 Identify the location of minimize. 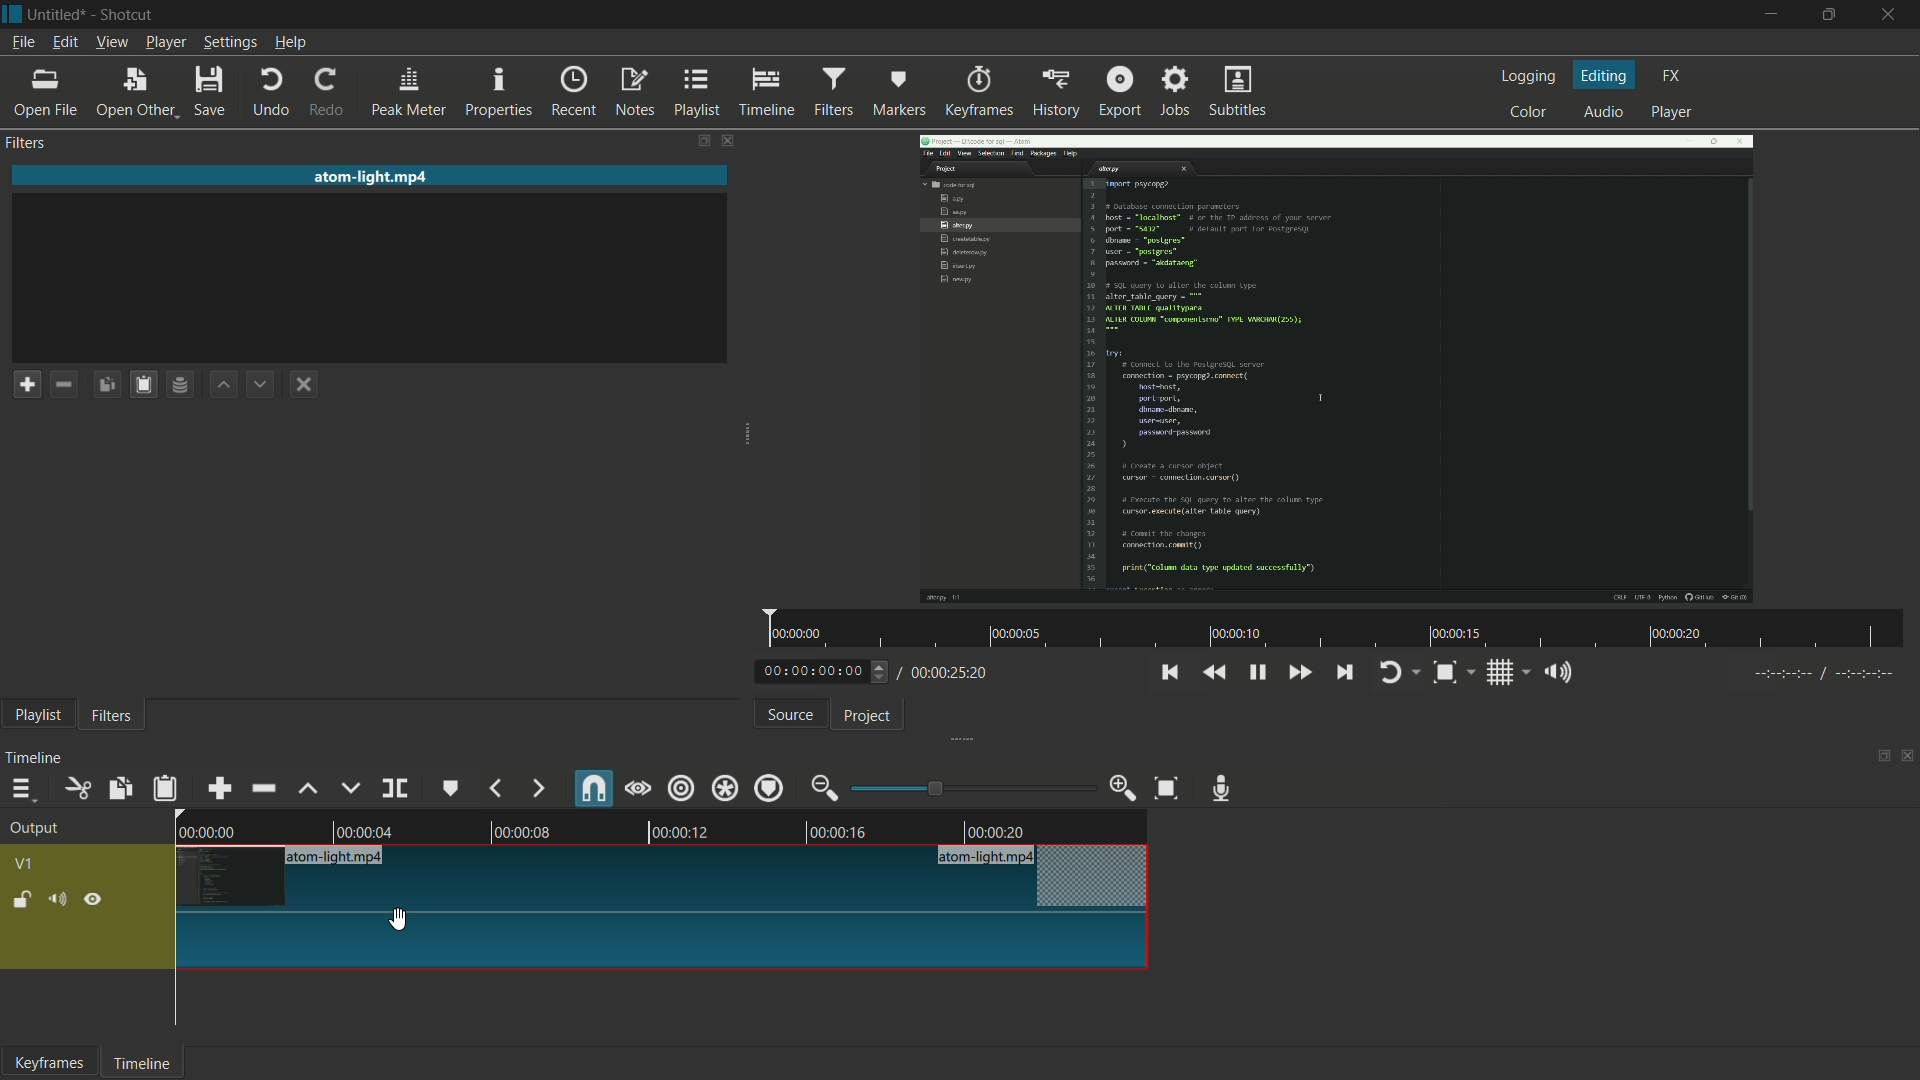
(1772, 14).